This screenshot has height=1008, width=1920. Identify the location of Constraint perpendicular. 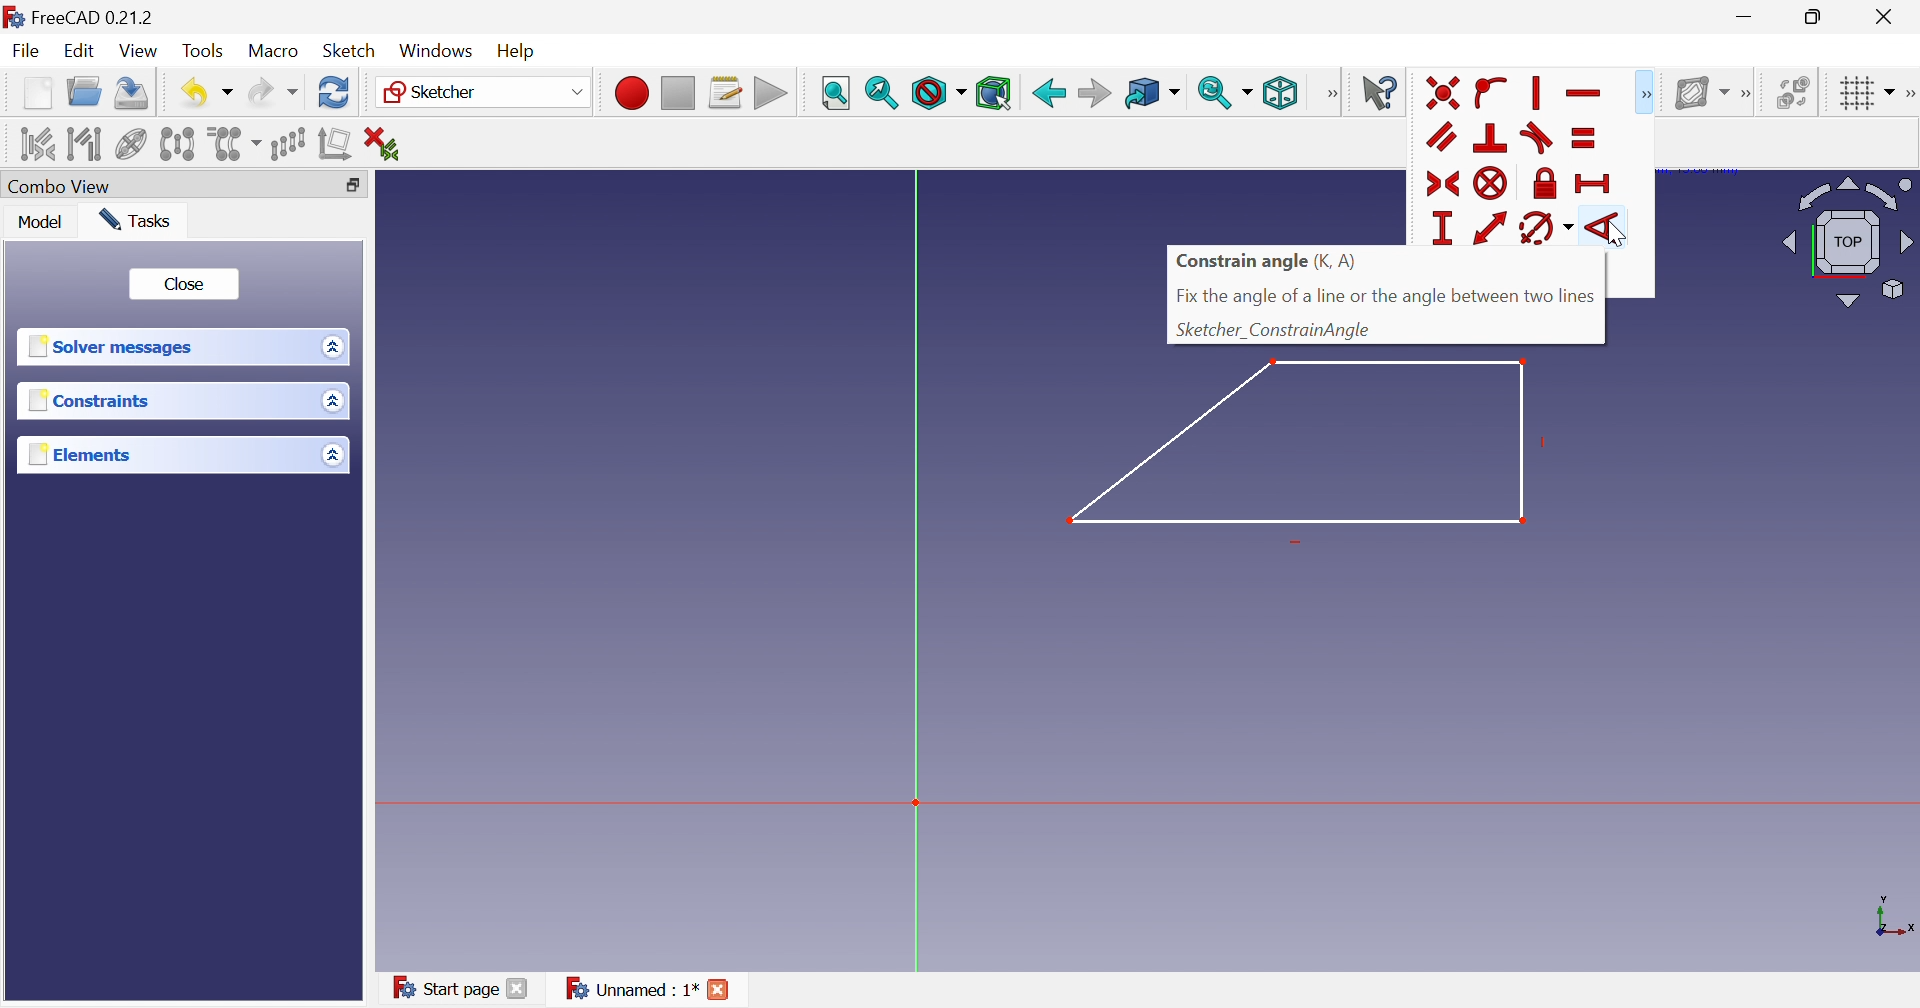
(1492, 138).